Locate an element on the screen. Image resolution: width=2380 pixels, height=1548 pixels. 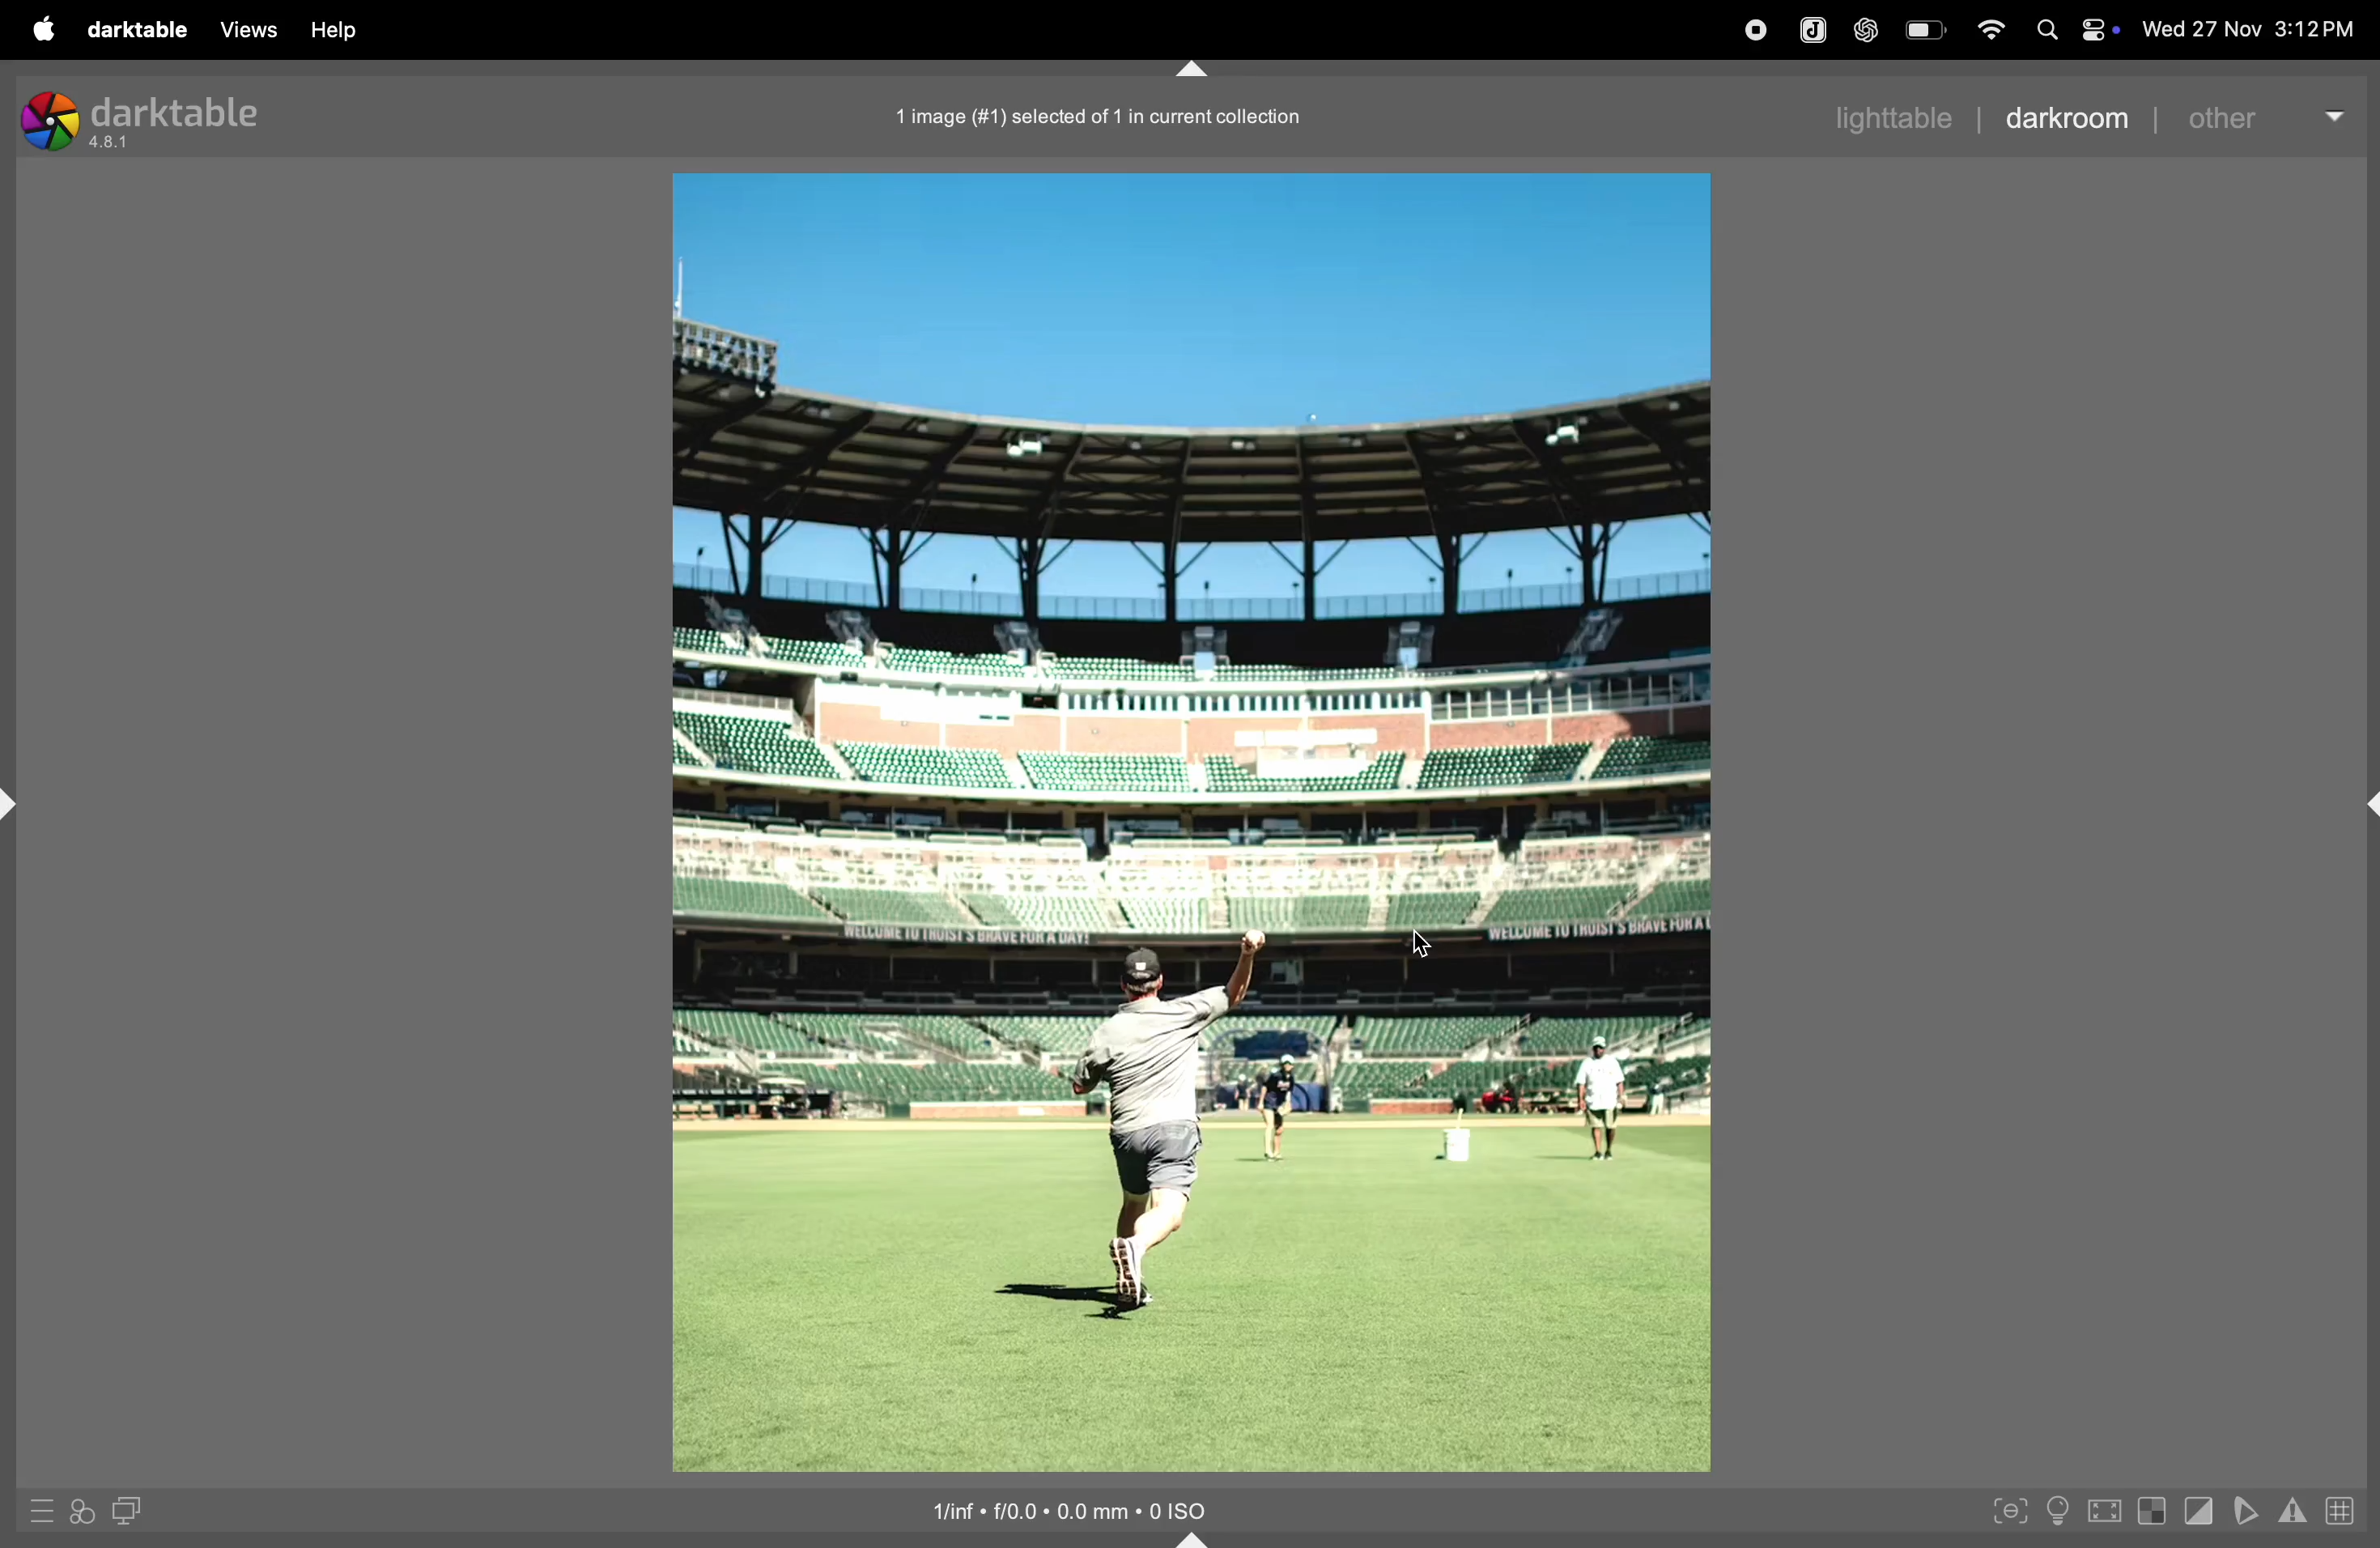
date and time is located at coordinates (2247, 30).